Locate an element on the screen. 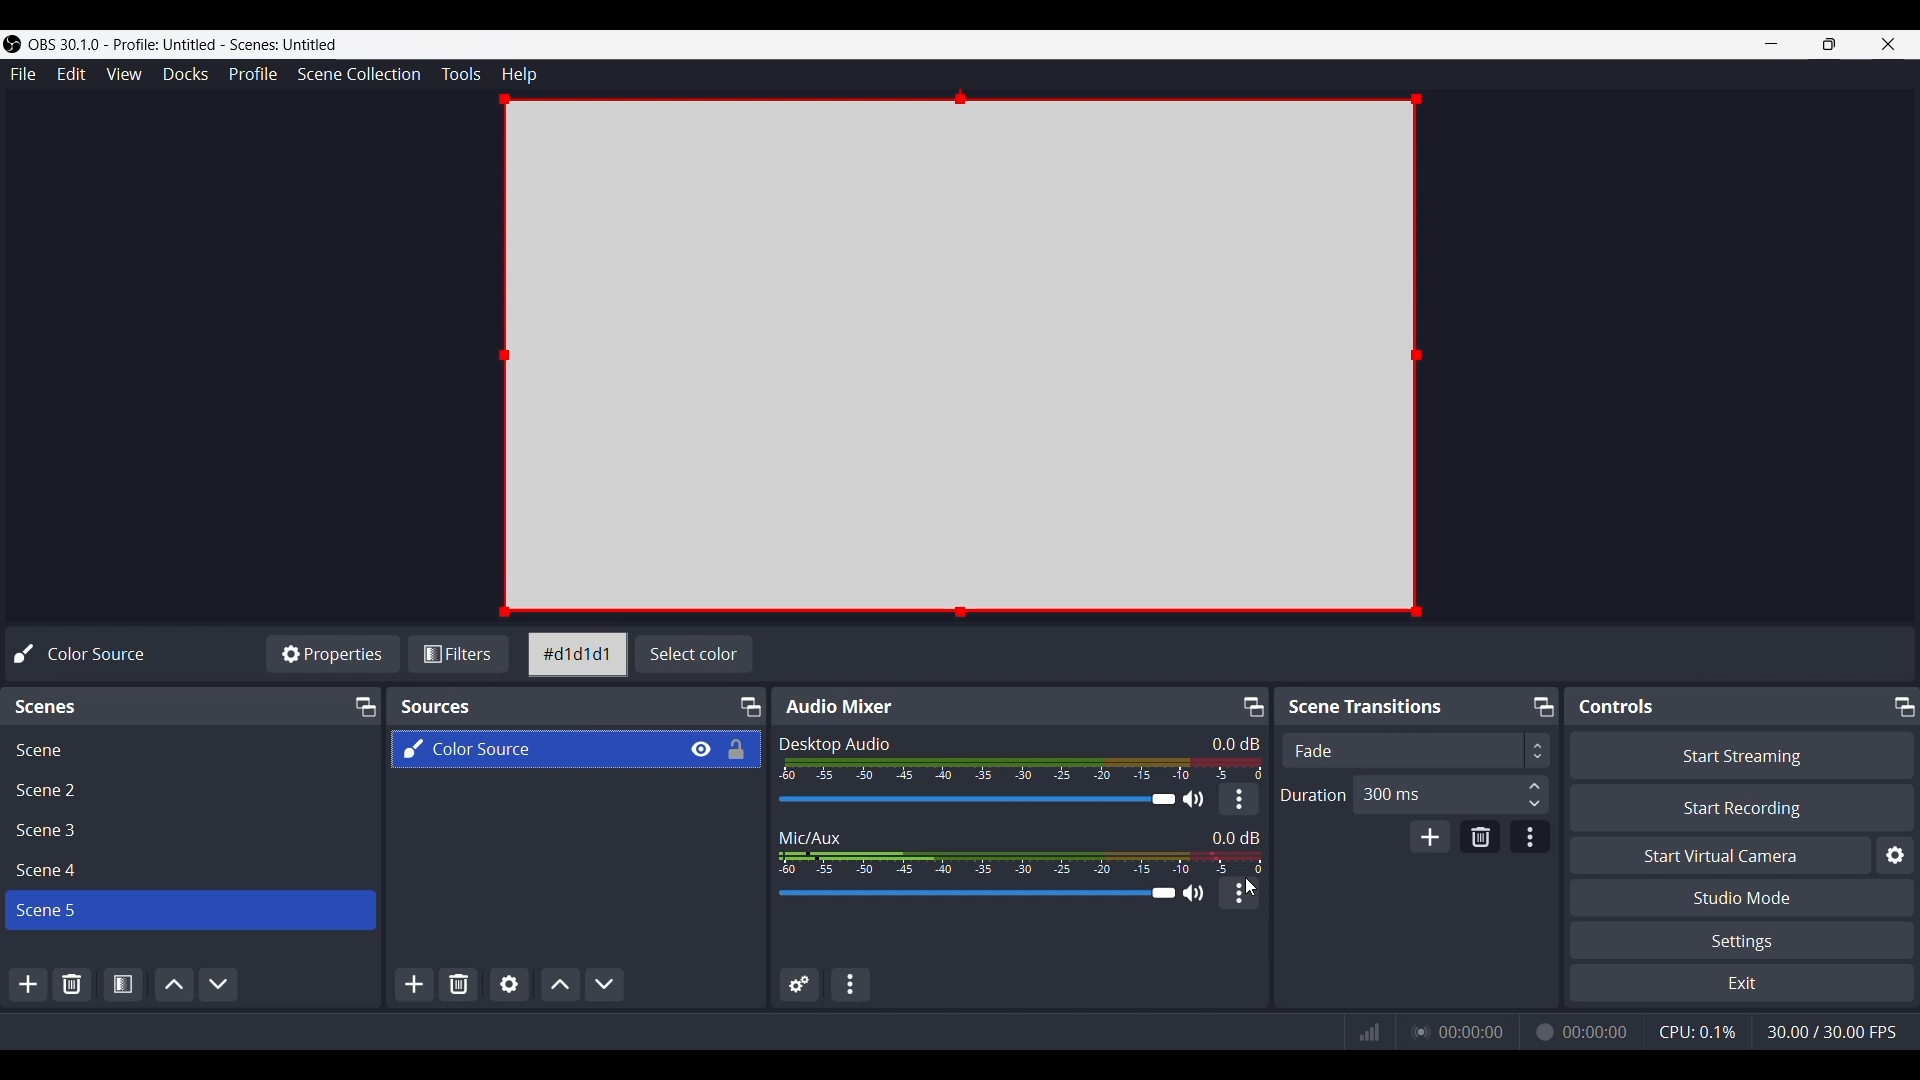 The image size is (1920, 1080). More is located at coordinates (1239, 893).